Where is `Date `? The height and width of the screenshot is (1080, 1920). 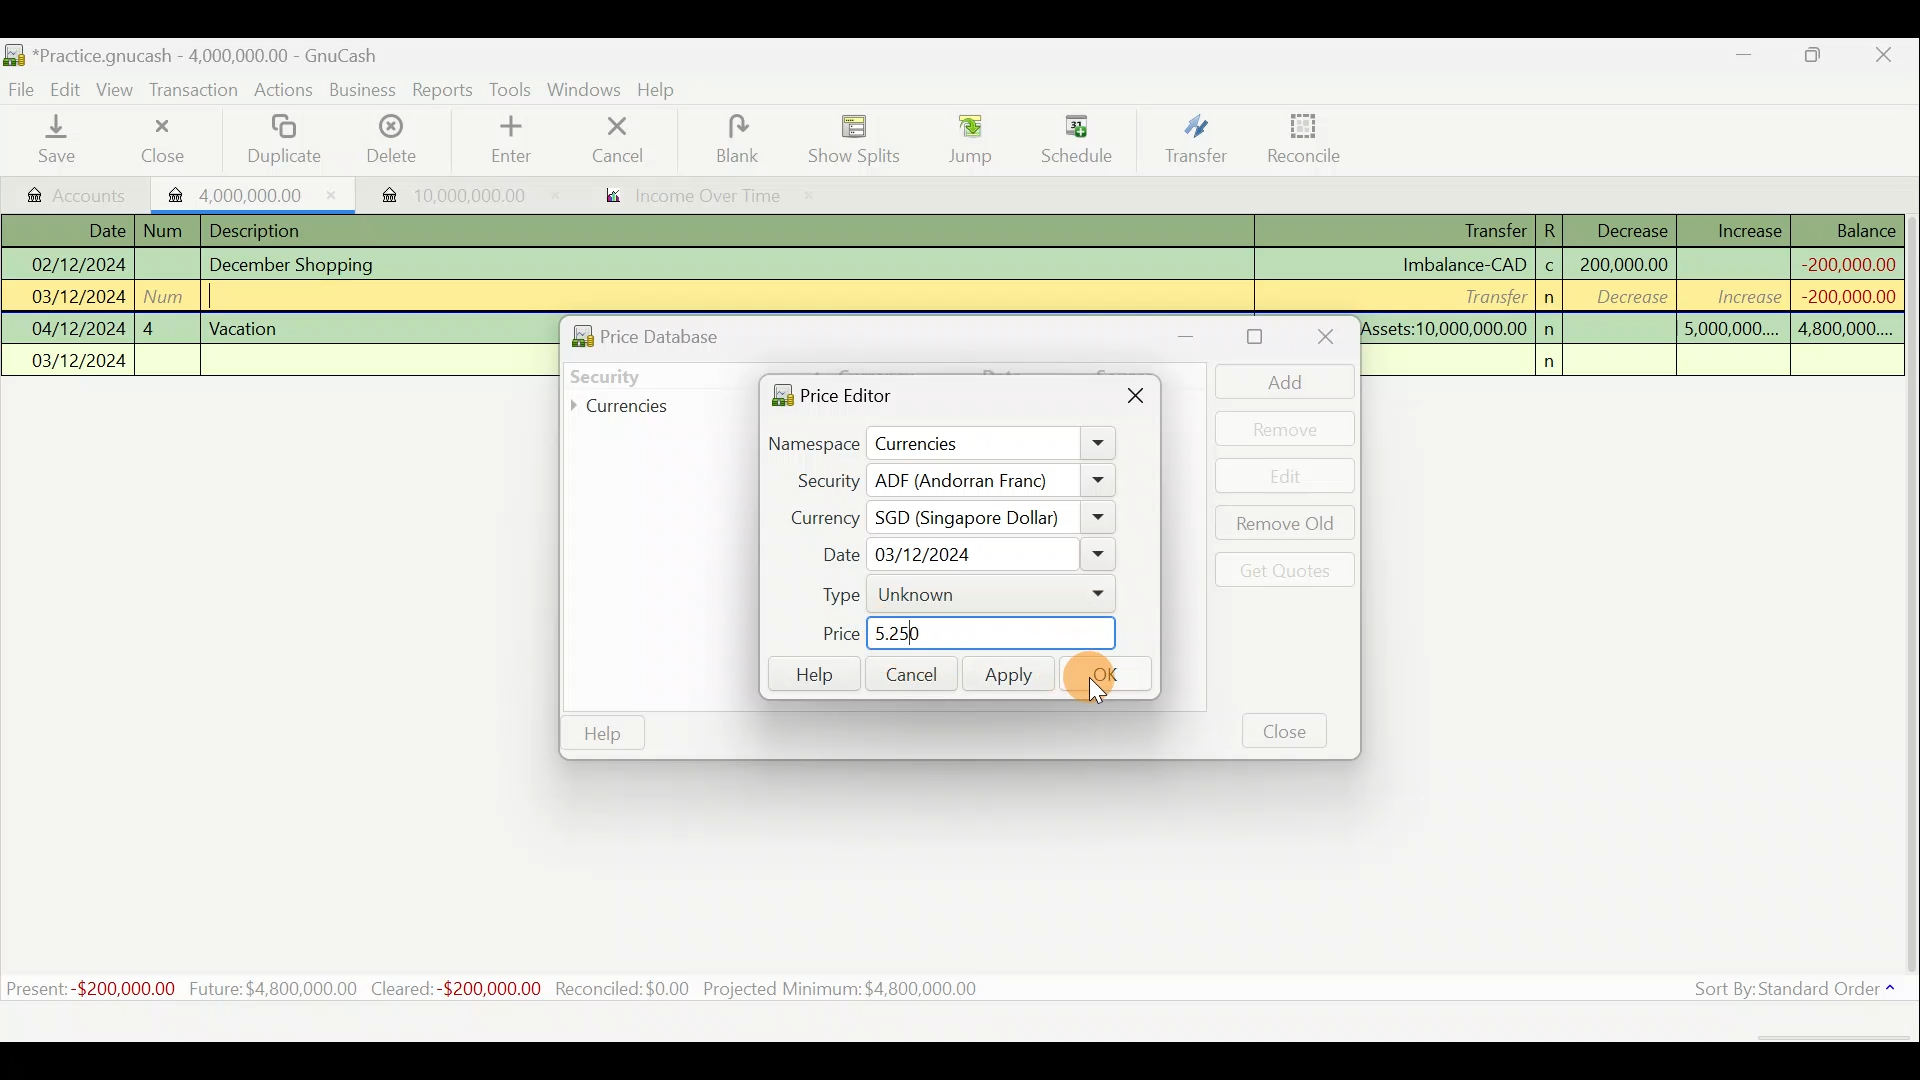 Date  is located at coordinates (93, 230).